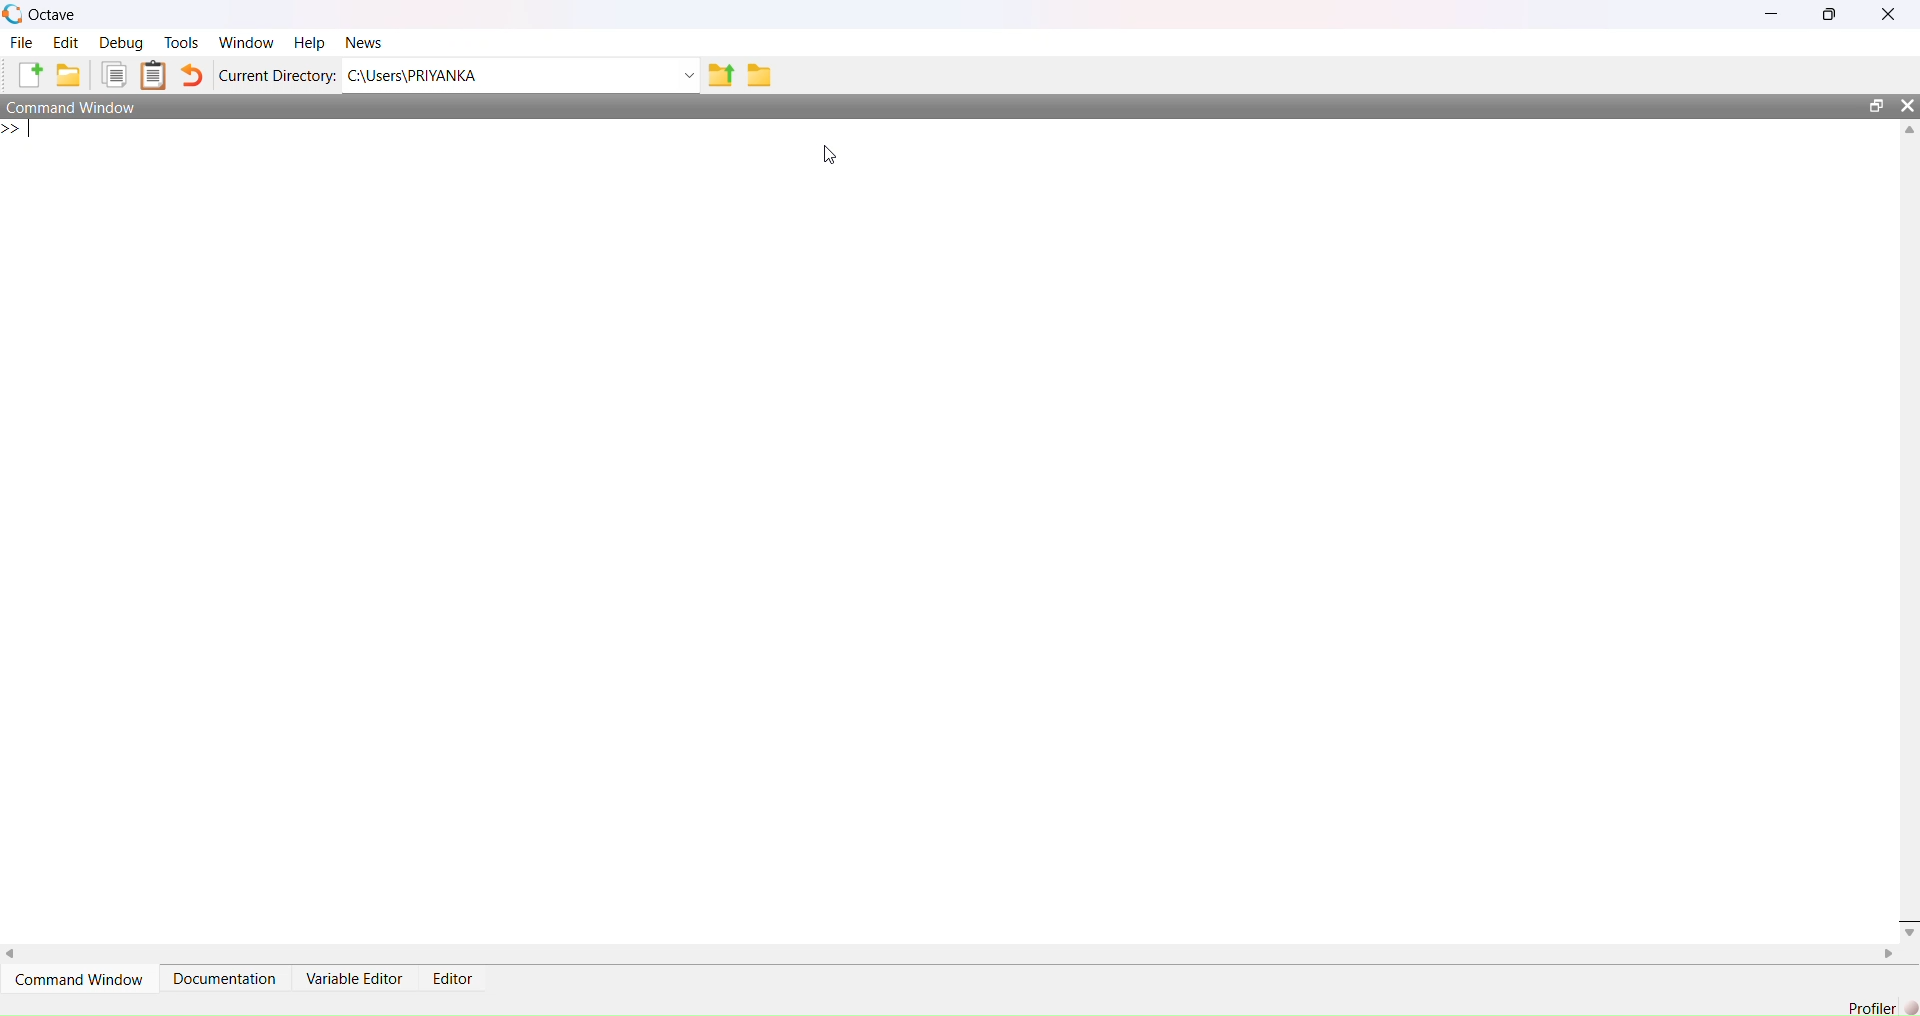 The width and height of the screenshot is (1920, 1016). I want to click on Documentation, so click(226, 979).